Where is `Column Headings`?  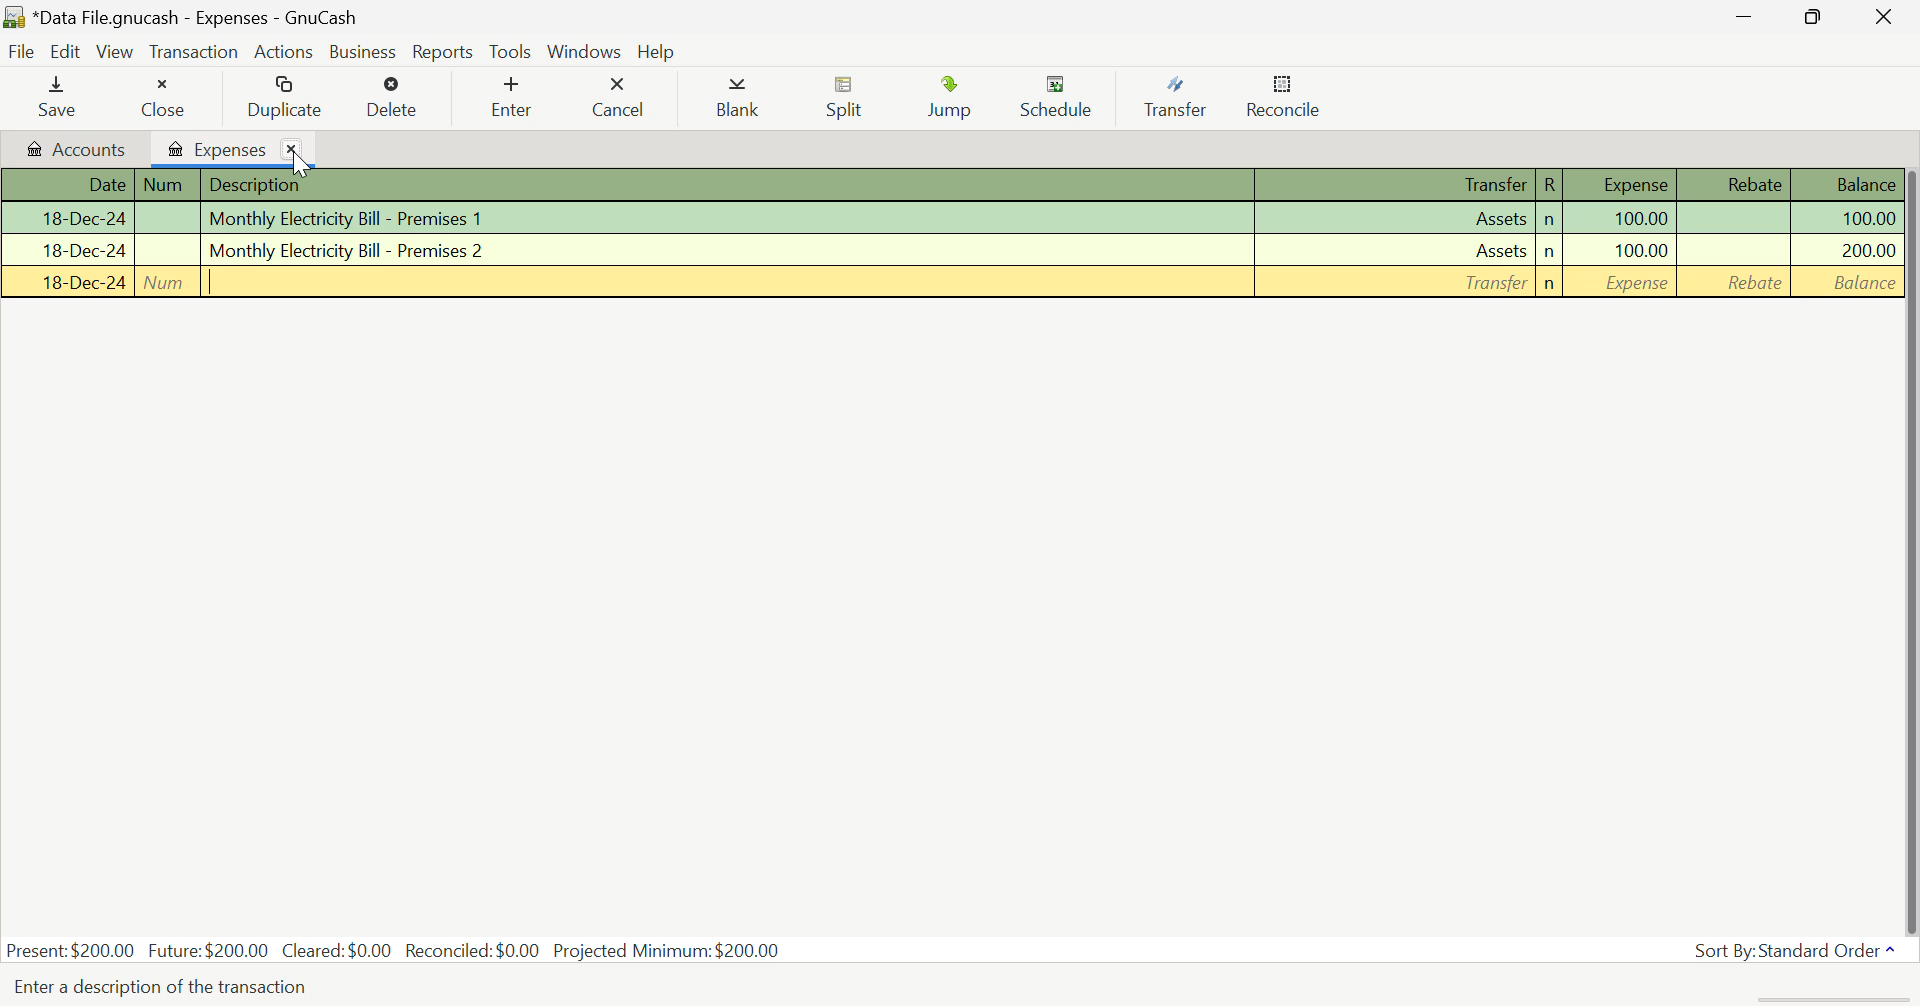 Column Headings is located at coordinates (953, 186).